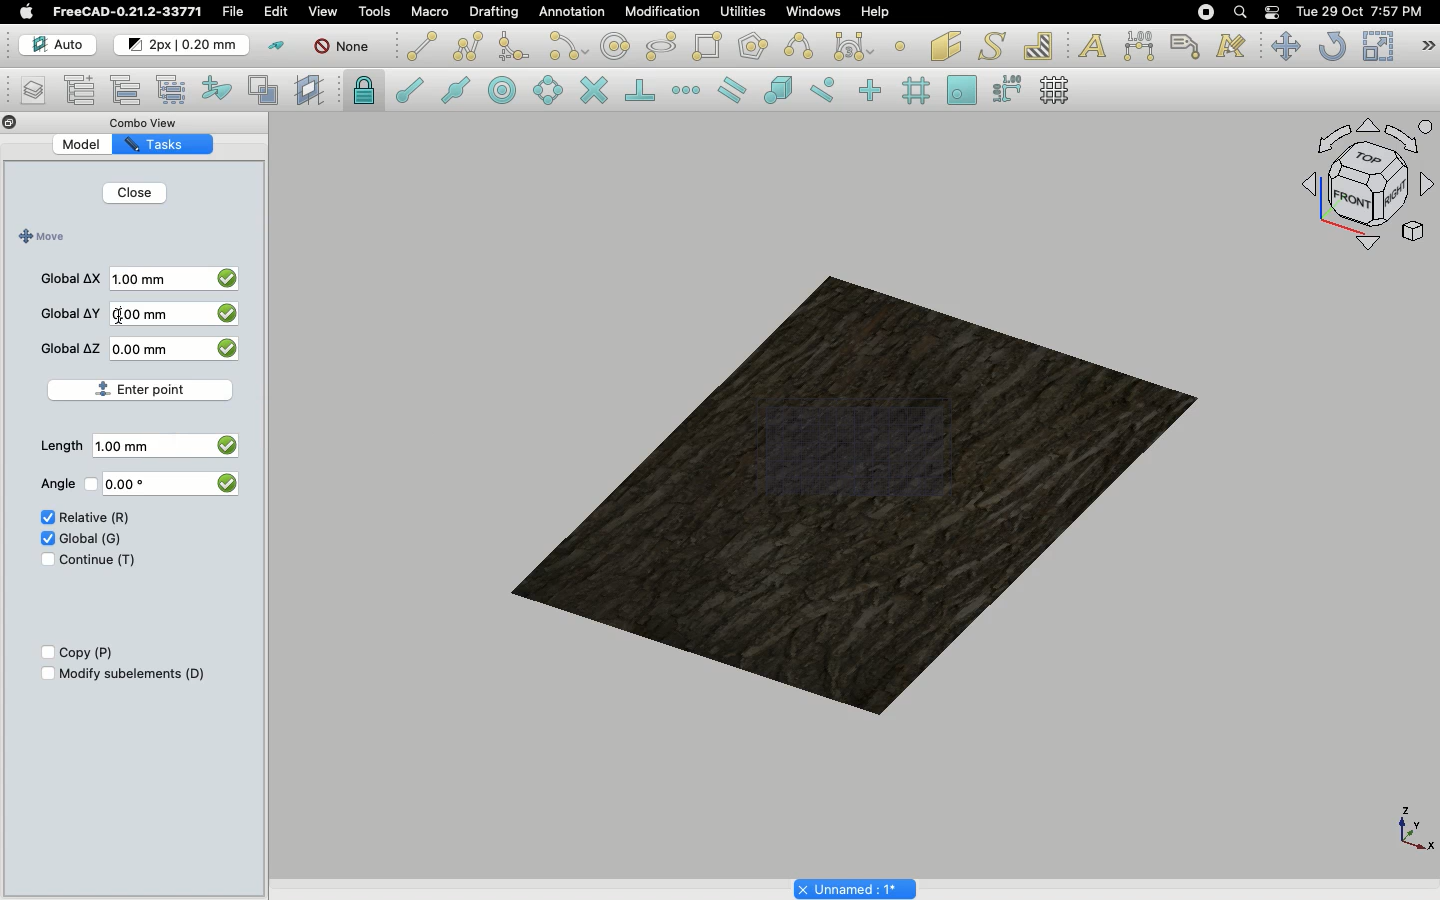 Image resolution: width=1440 pixels, height=900 pixels. I want to click on Point, so click(900, 44).